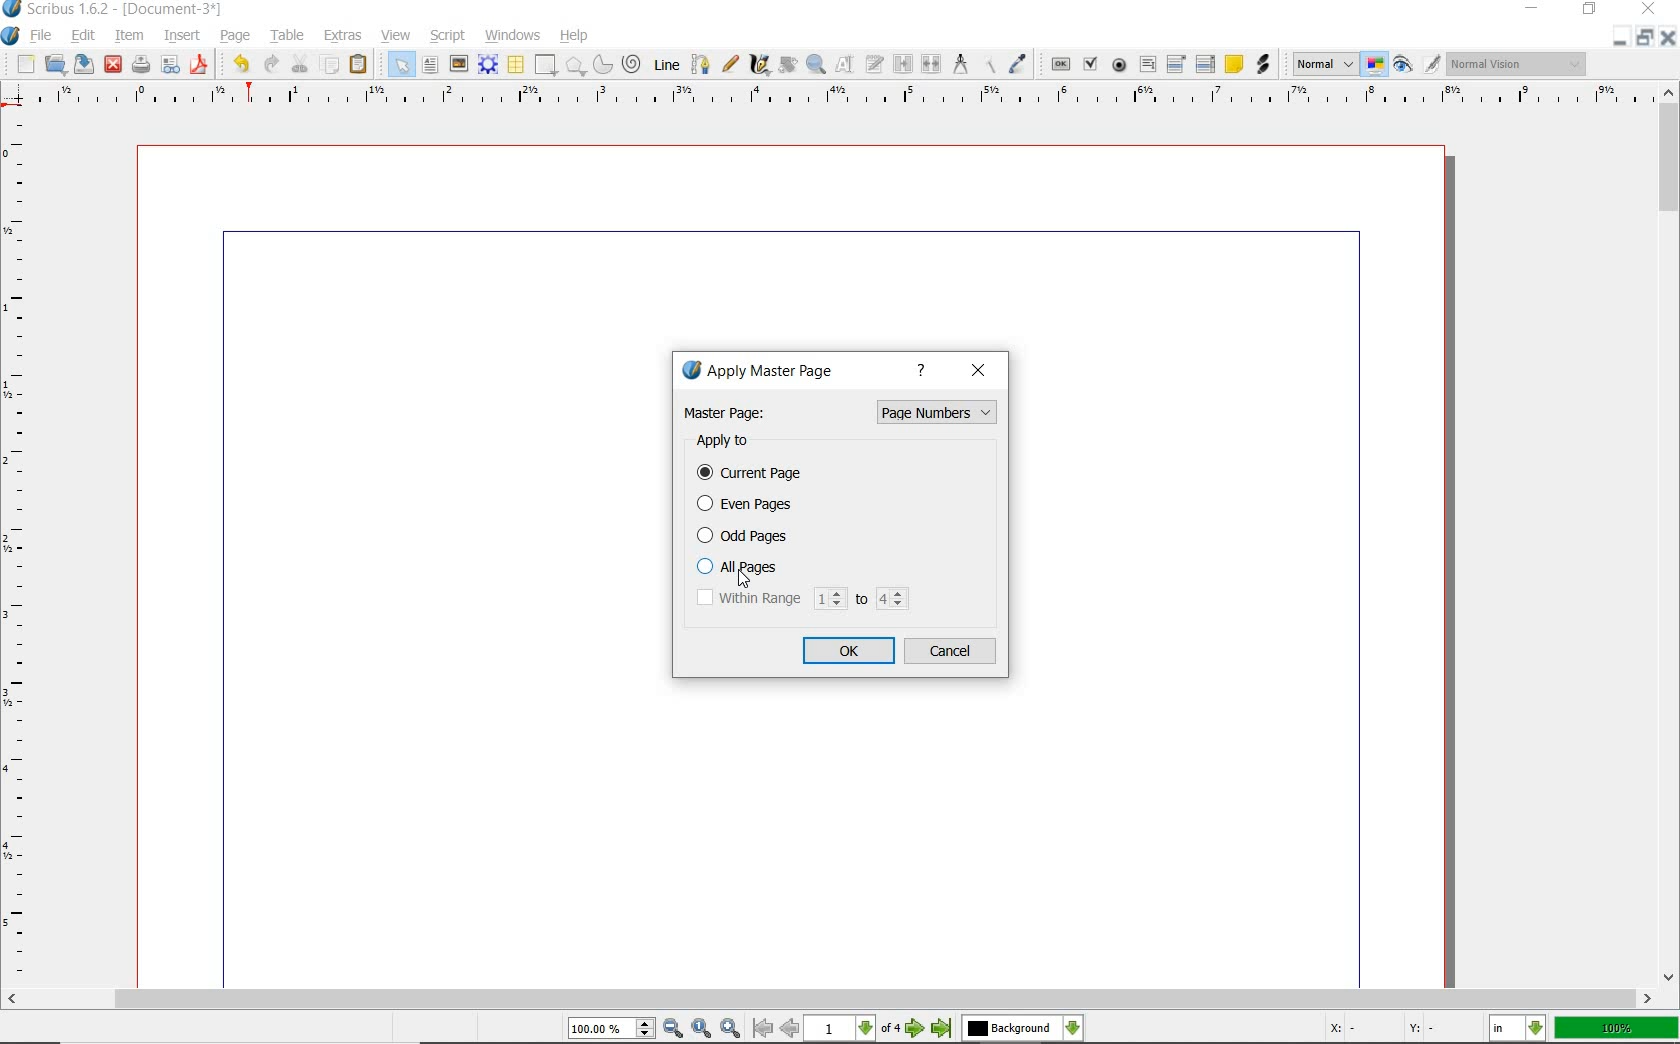 This screenshot has height=1044, width=1680. I want to click on page, so click(231, 34).